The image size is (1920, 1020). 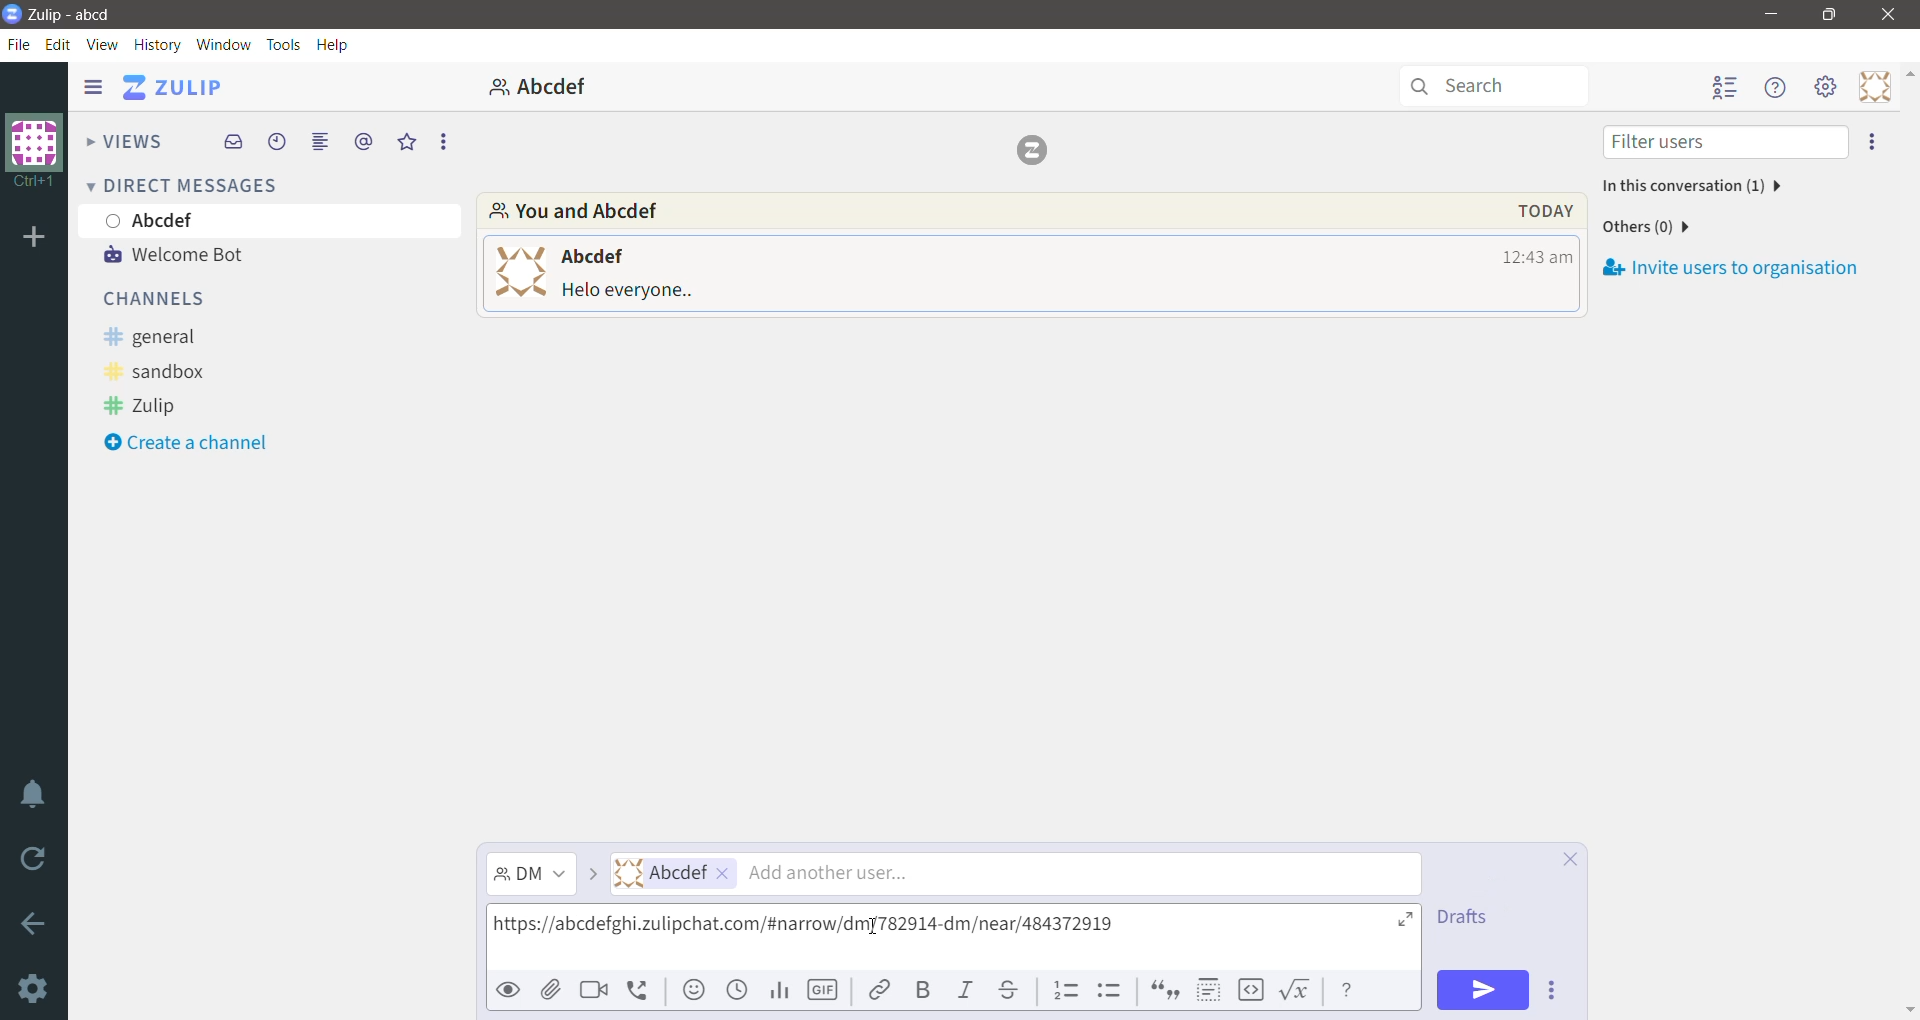 What do you see at coordinates (945, 210) in the screenshot?
I see `Participants involved in the conversation` at bounding box center [945, 210].